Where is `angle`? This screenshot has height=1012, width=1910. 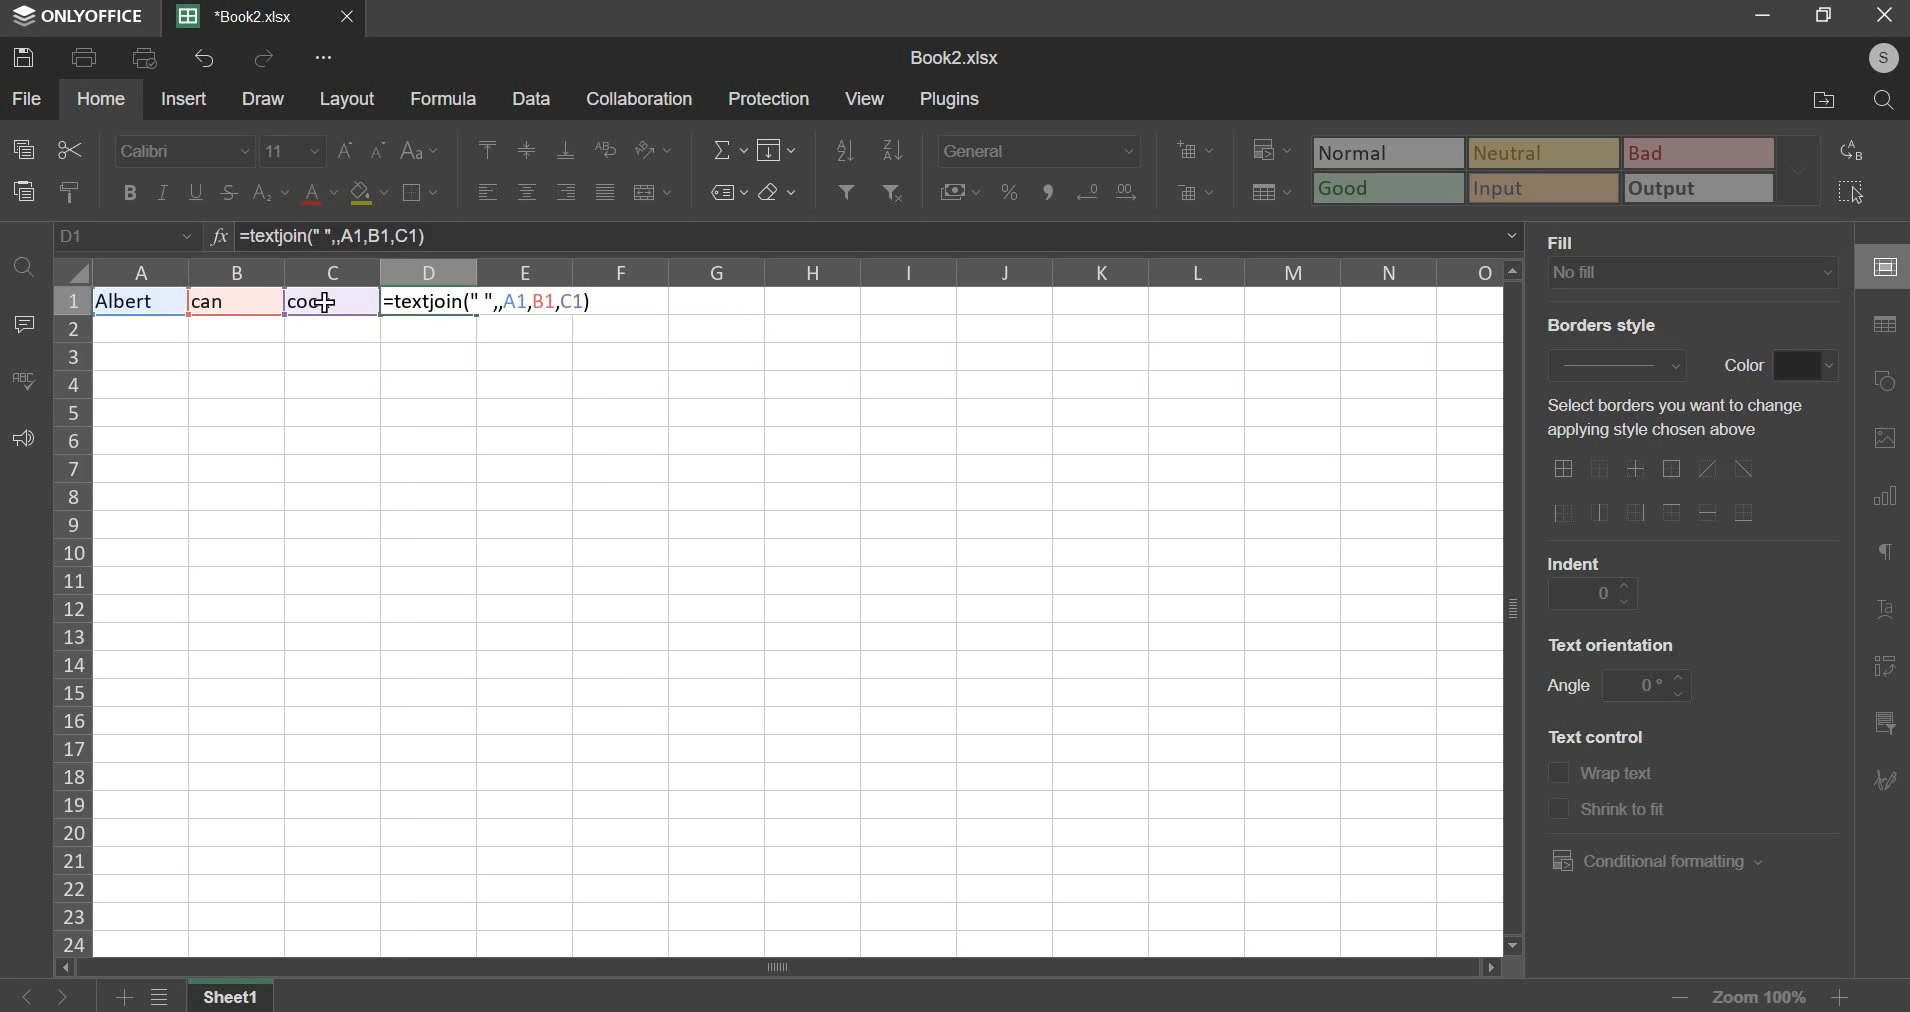
angle is located at coordinates (1649, 683).